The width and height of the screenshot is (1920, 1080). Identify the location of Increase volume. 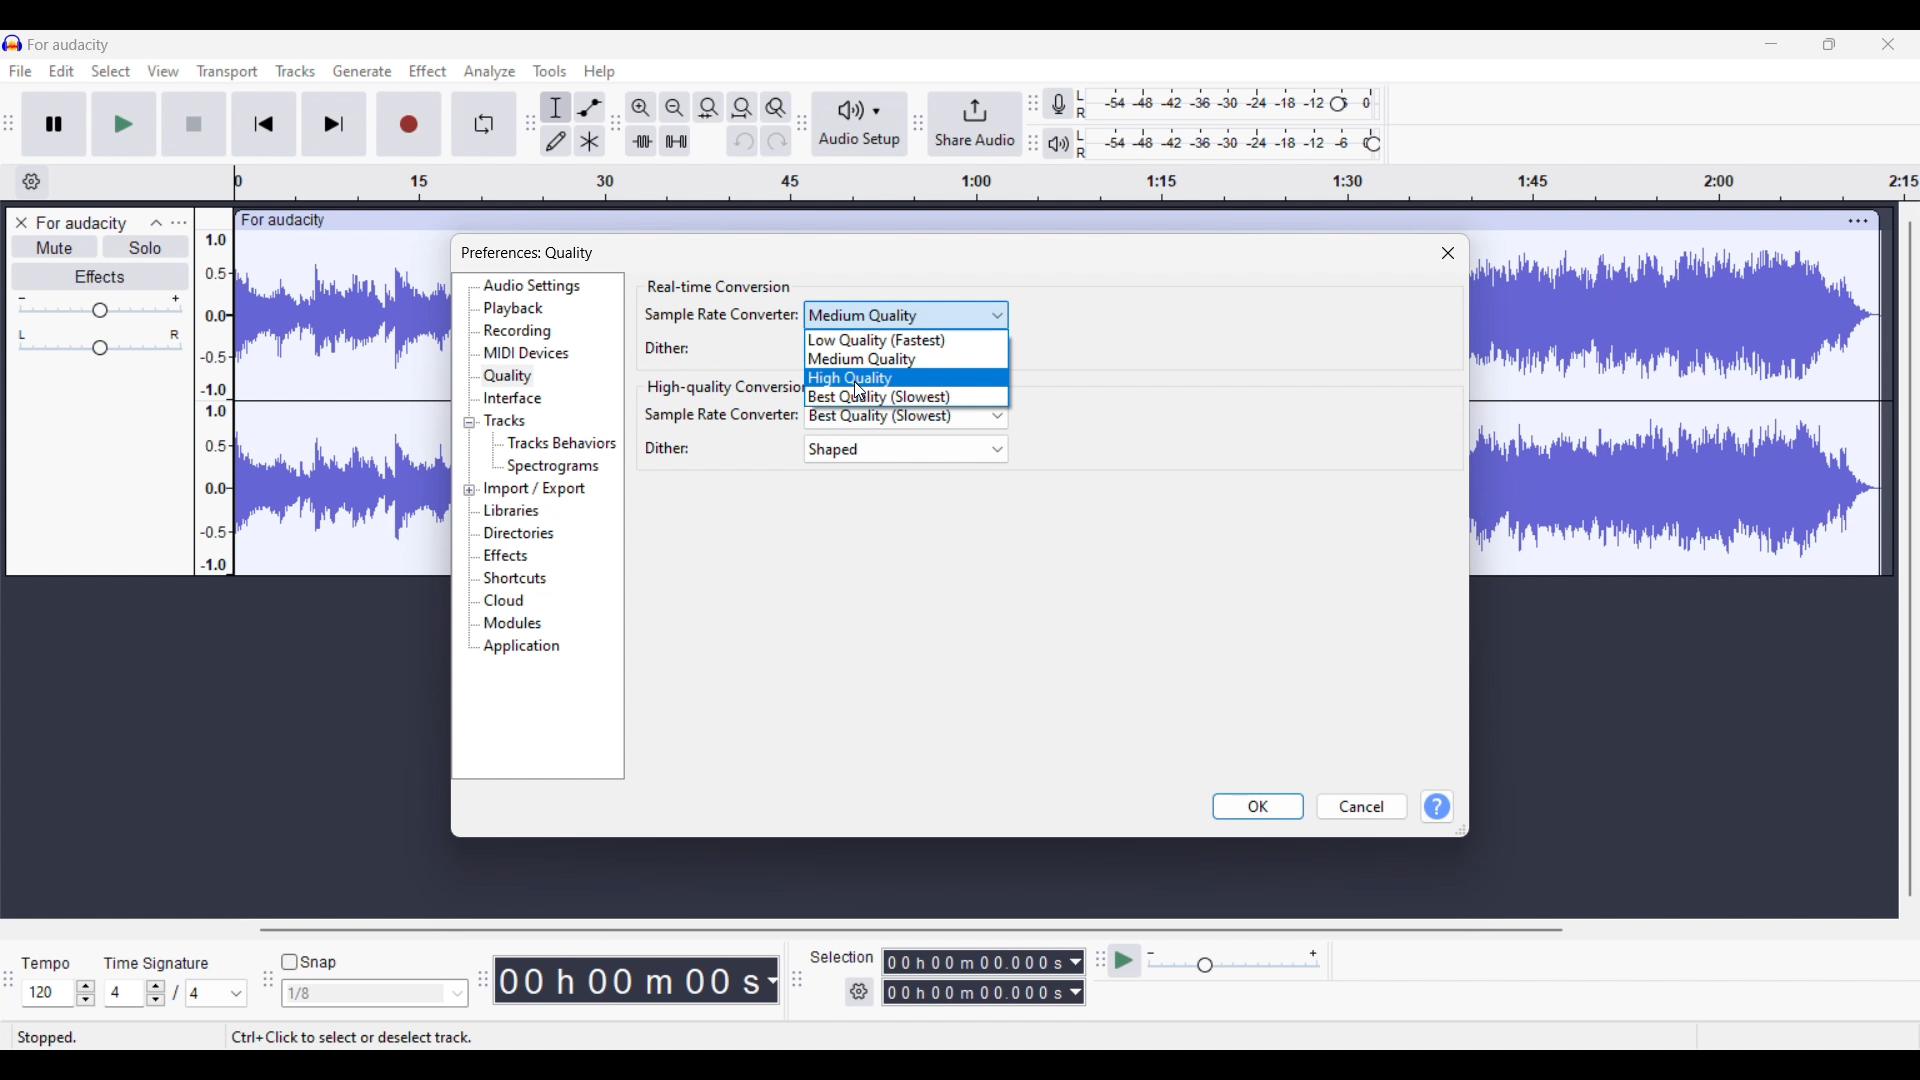
(176, 298).